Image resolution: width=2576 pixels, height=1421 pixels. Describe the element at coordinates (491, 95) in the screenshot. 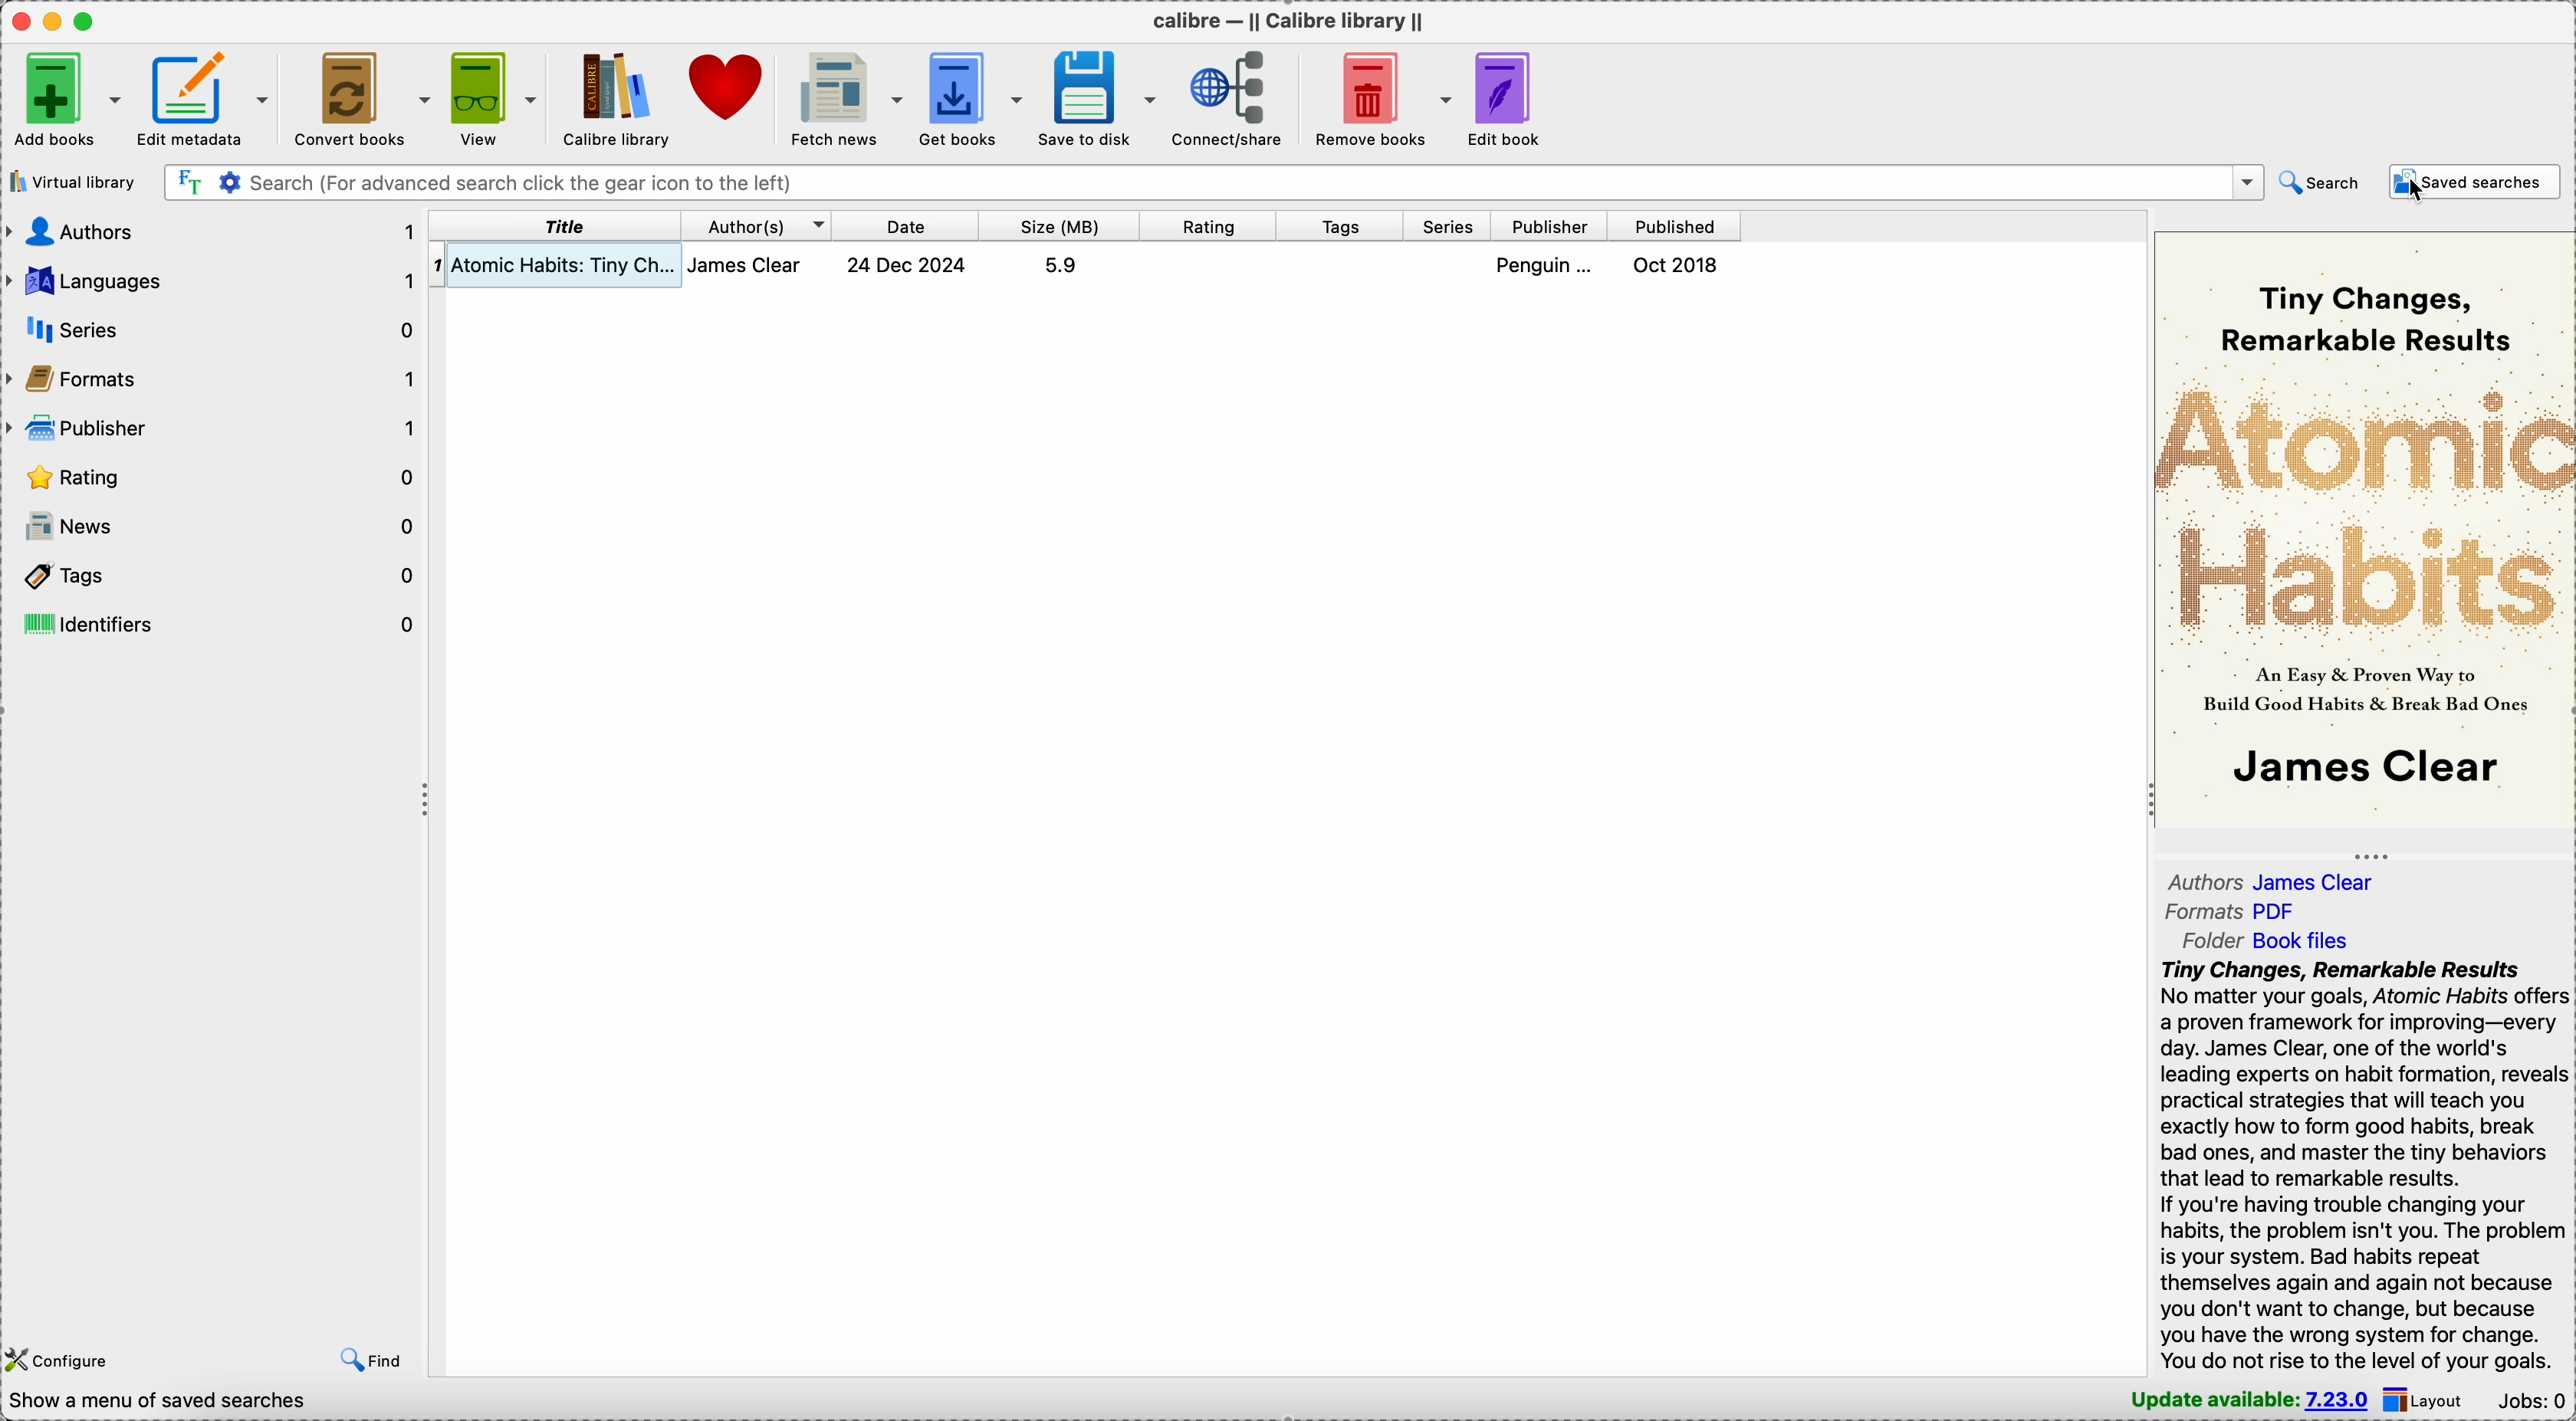

I see `view` at that location.